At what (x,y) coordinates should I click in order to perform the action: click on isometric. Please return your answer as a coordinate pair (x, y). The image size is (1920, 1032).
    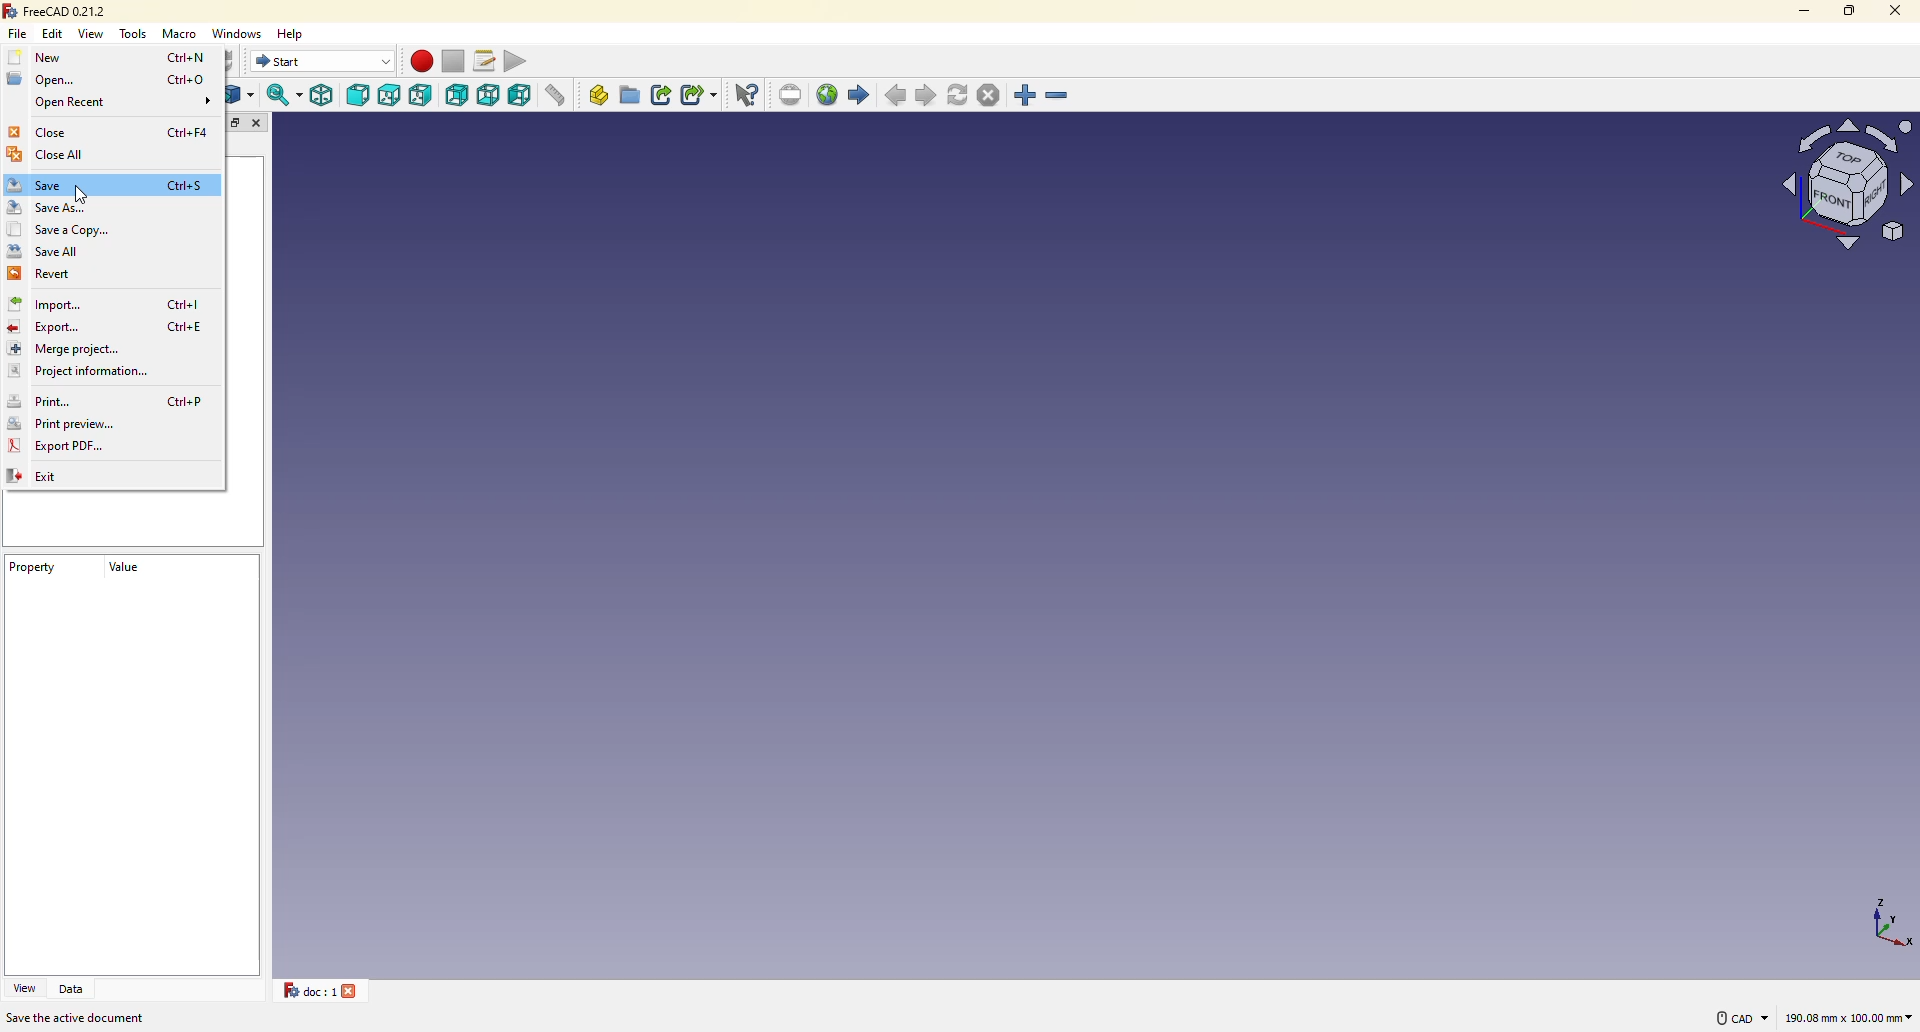
    Looking at the image, I should click on (323, 95).